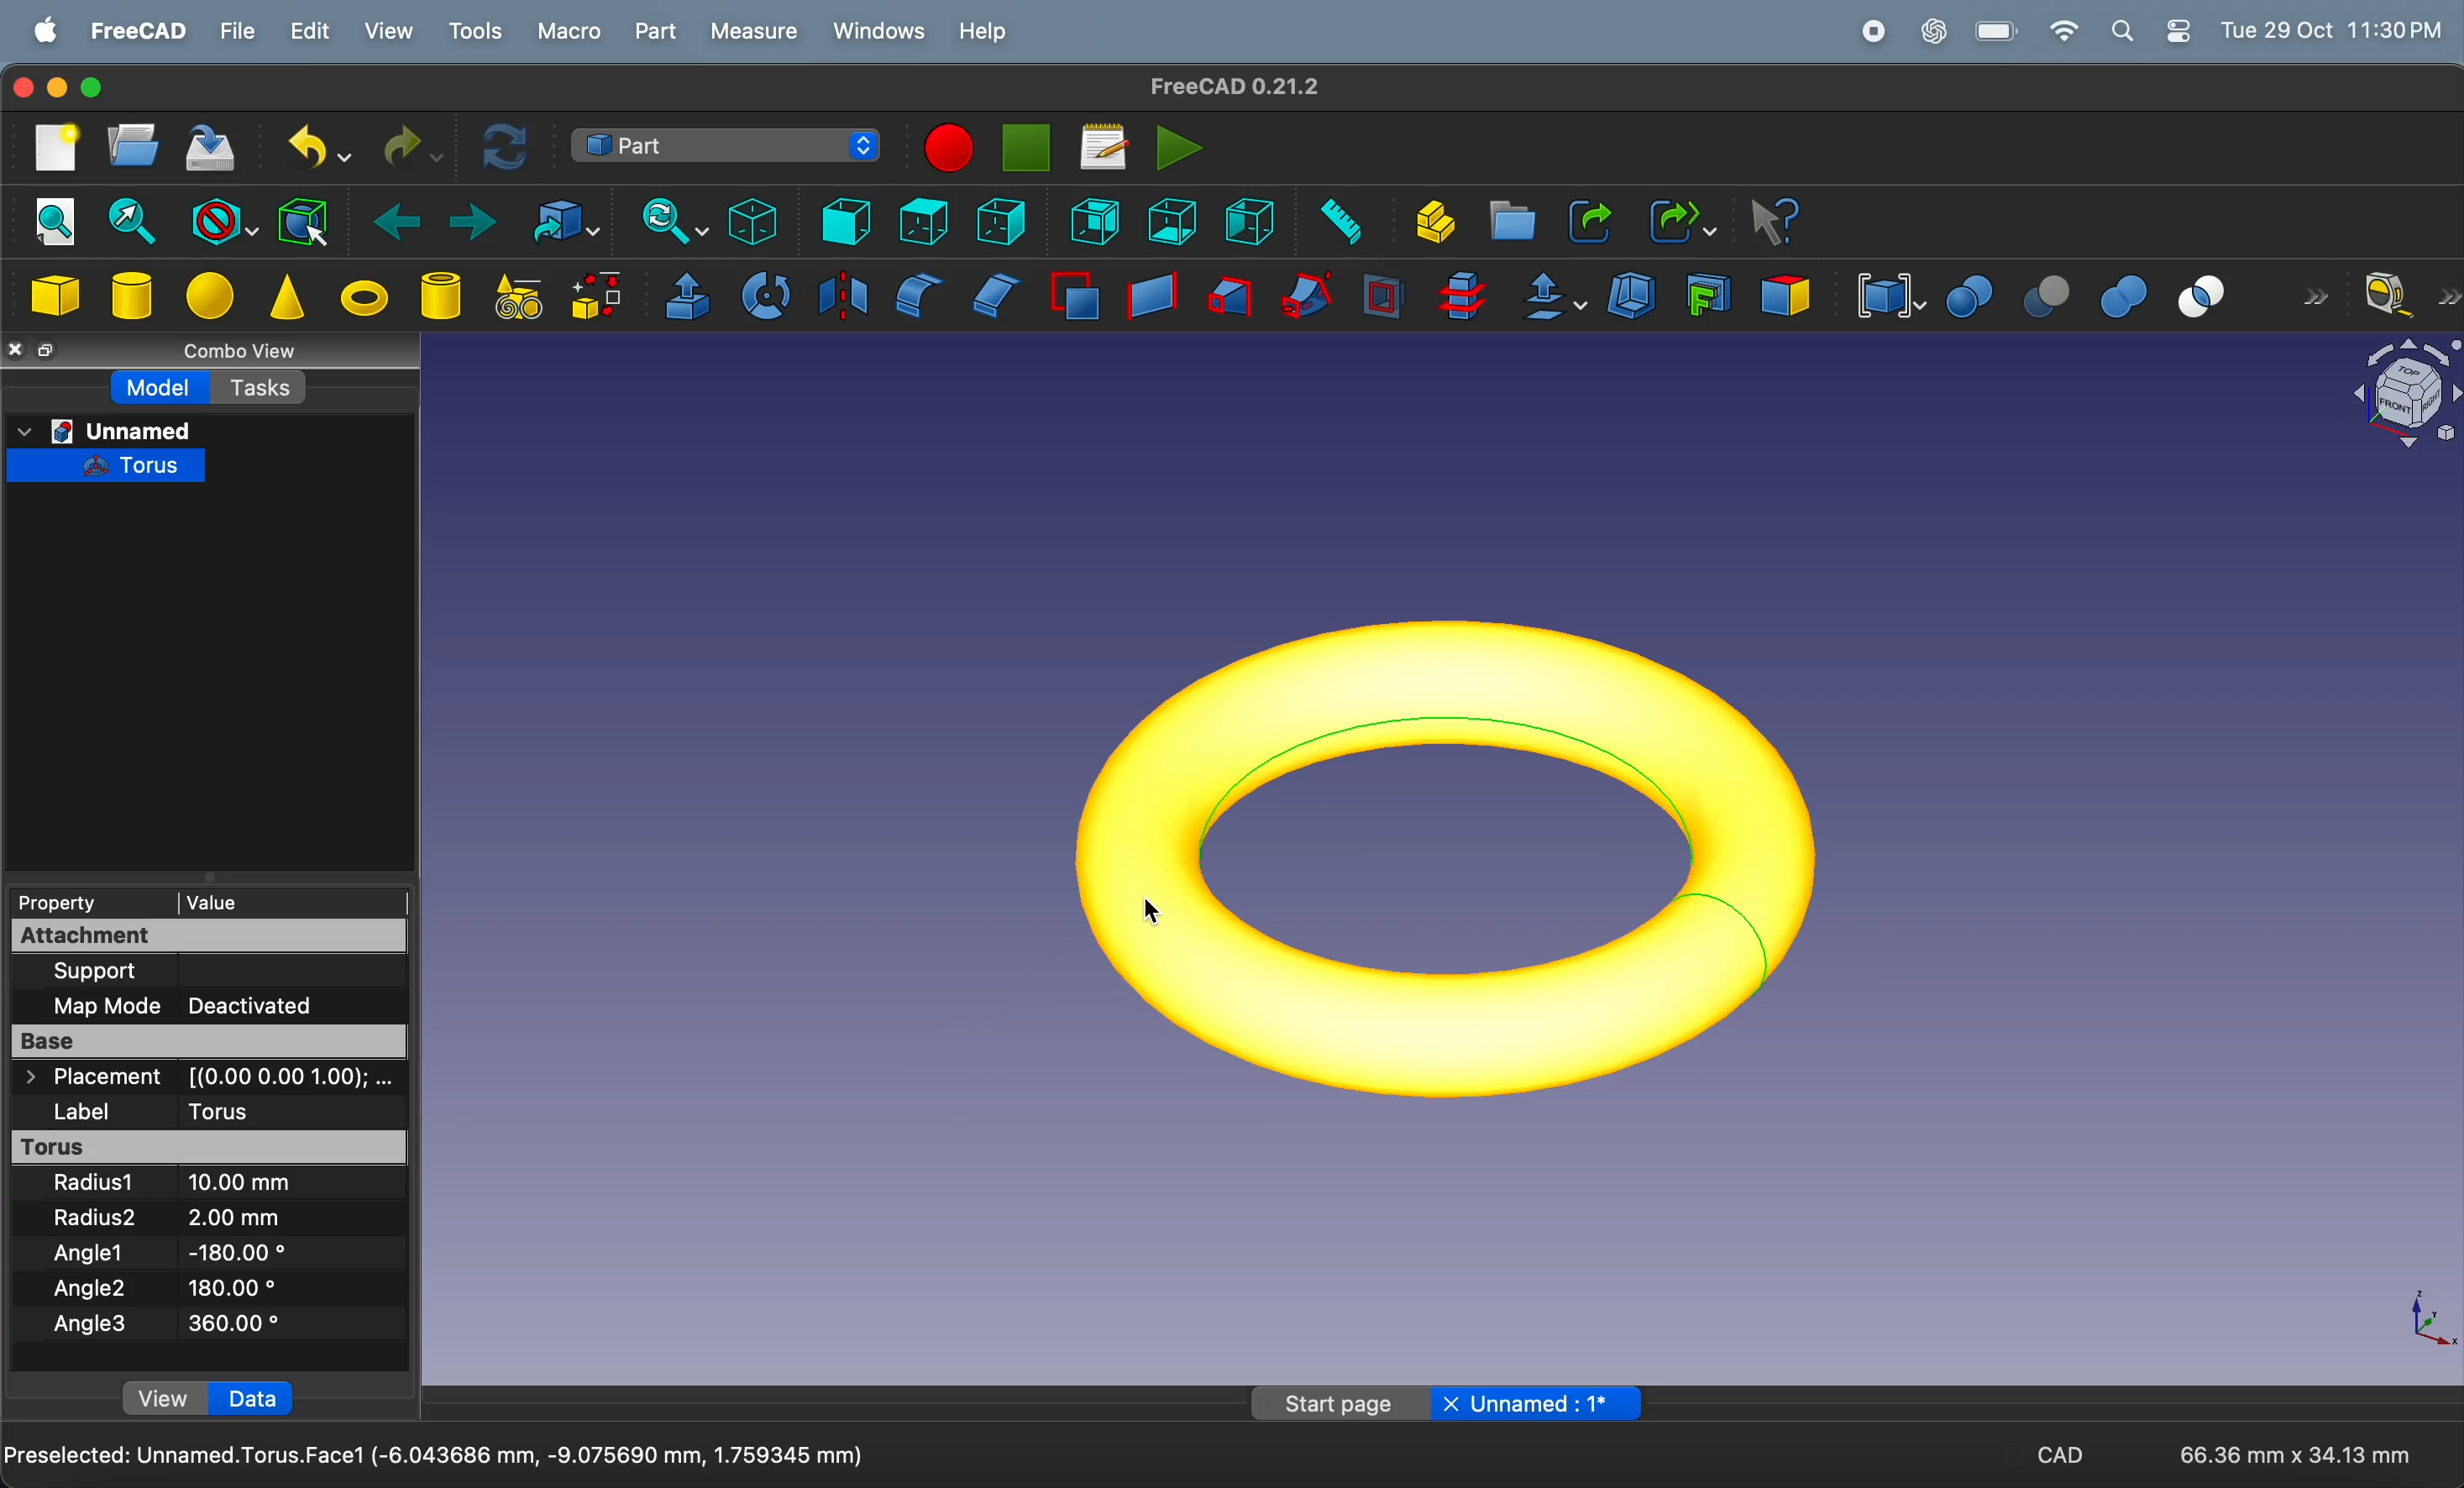 The image size is (2464, 1488). What do you see at coordinates (1969, 293) in the screenshot?
I see `boolean` at bounding box center [1969, 293].